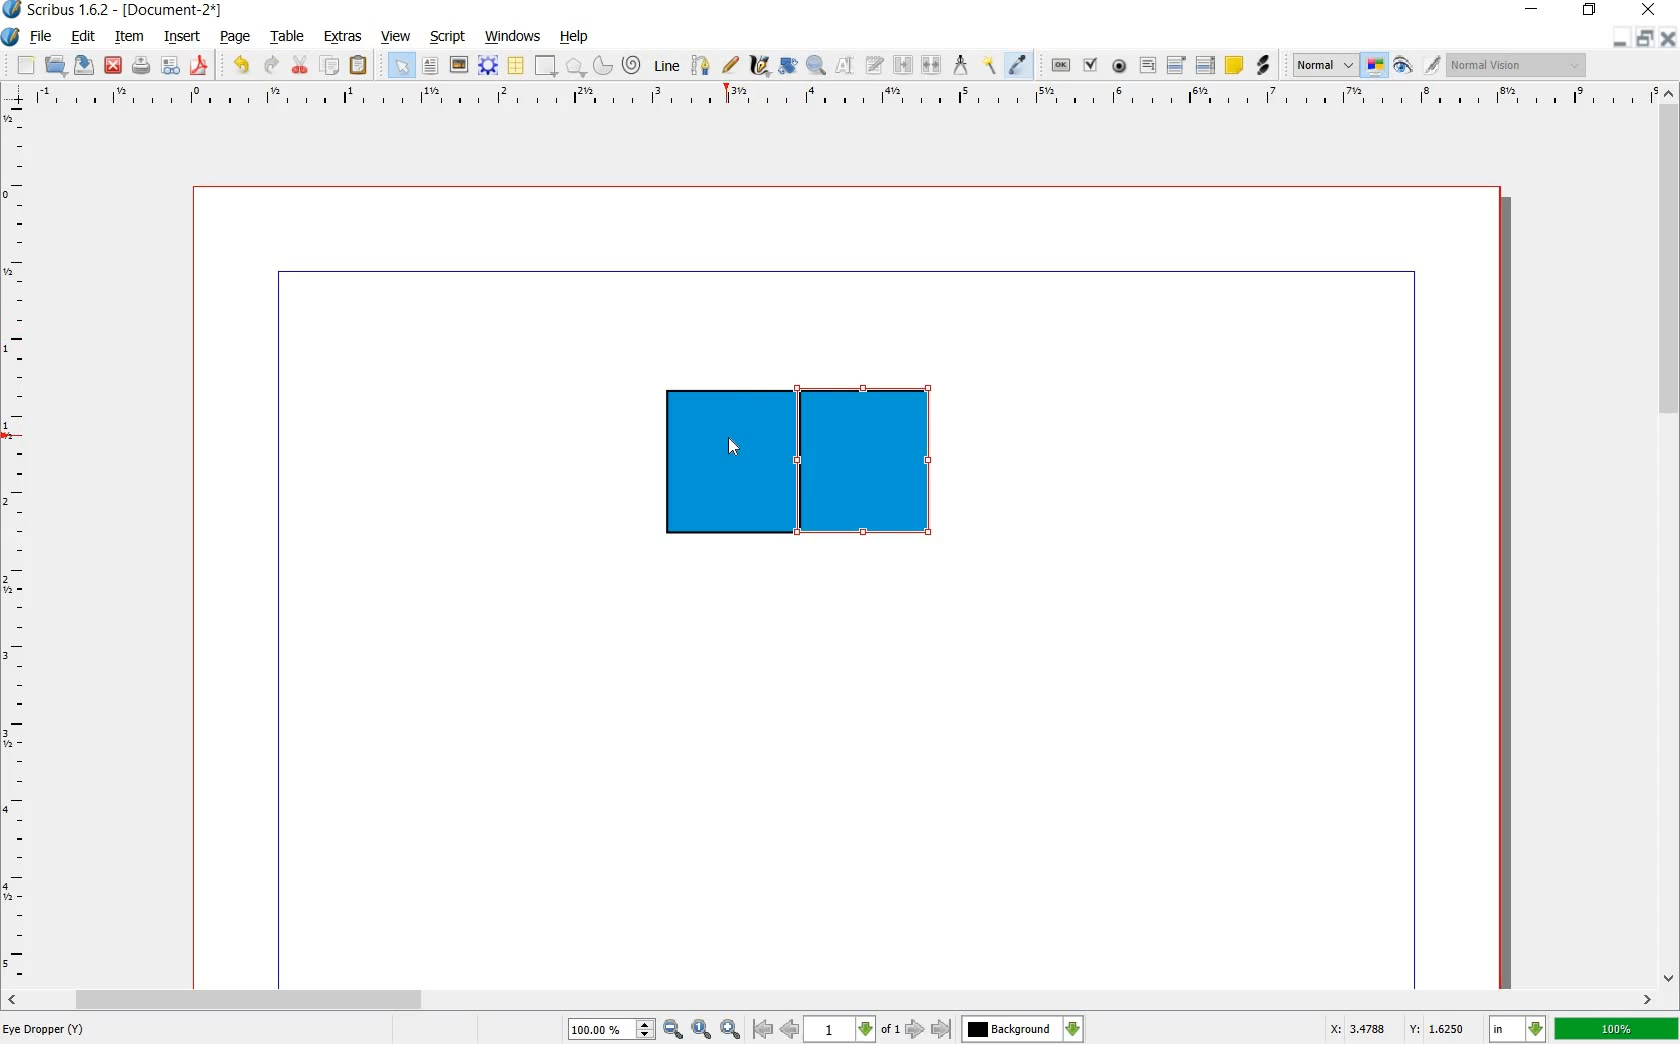 This screenshot has width=1680, height=1044. Describe the element at coordinates (831, 998) in the screenshot. I see `scrollbar` at that location.